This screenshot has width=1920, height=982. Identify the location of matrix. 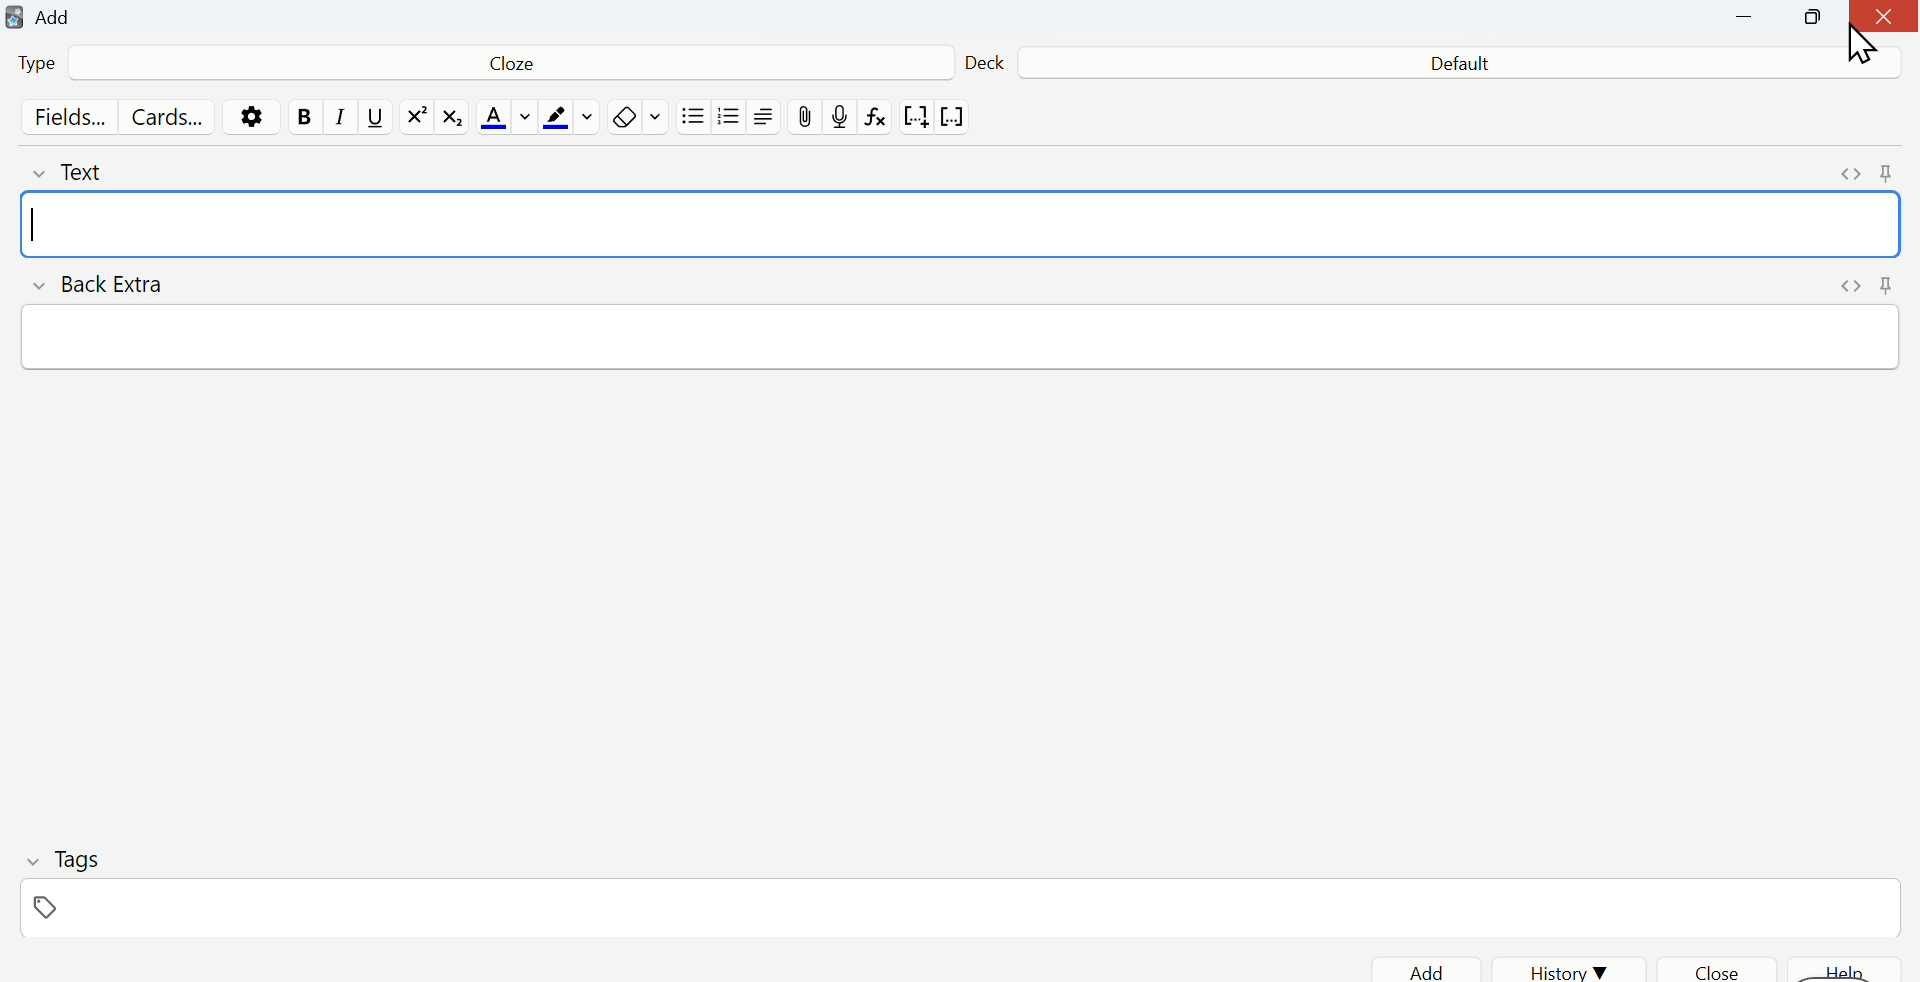
(454, 120).